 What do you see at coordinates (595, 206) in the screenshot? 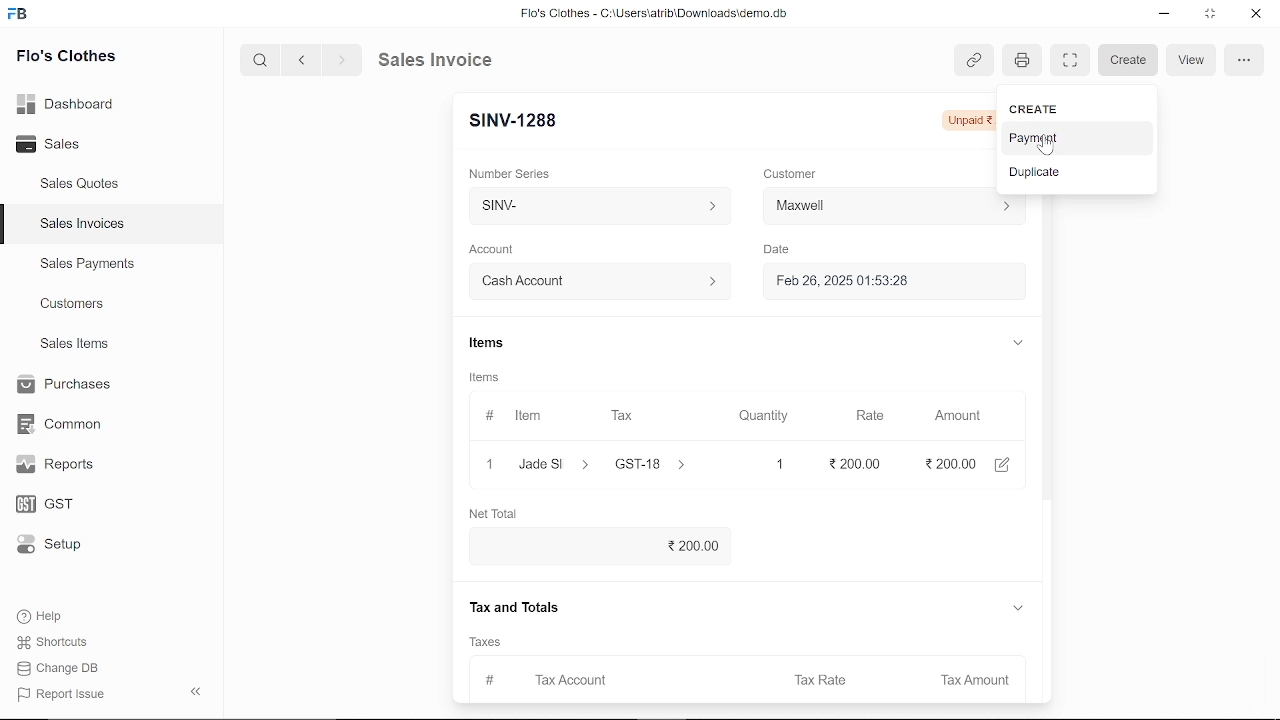
I see `SINV- ` at bounding box center [595, 206].